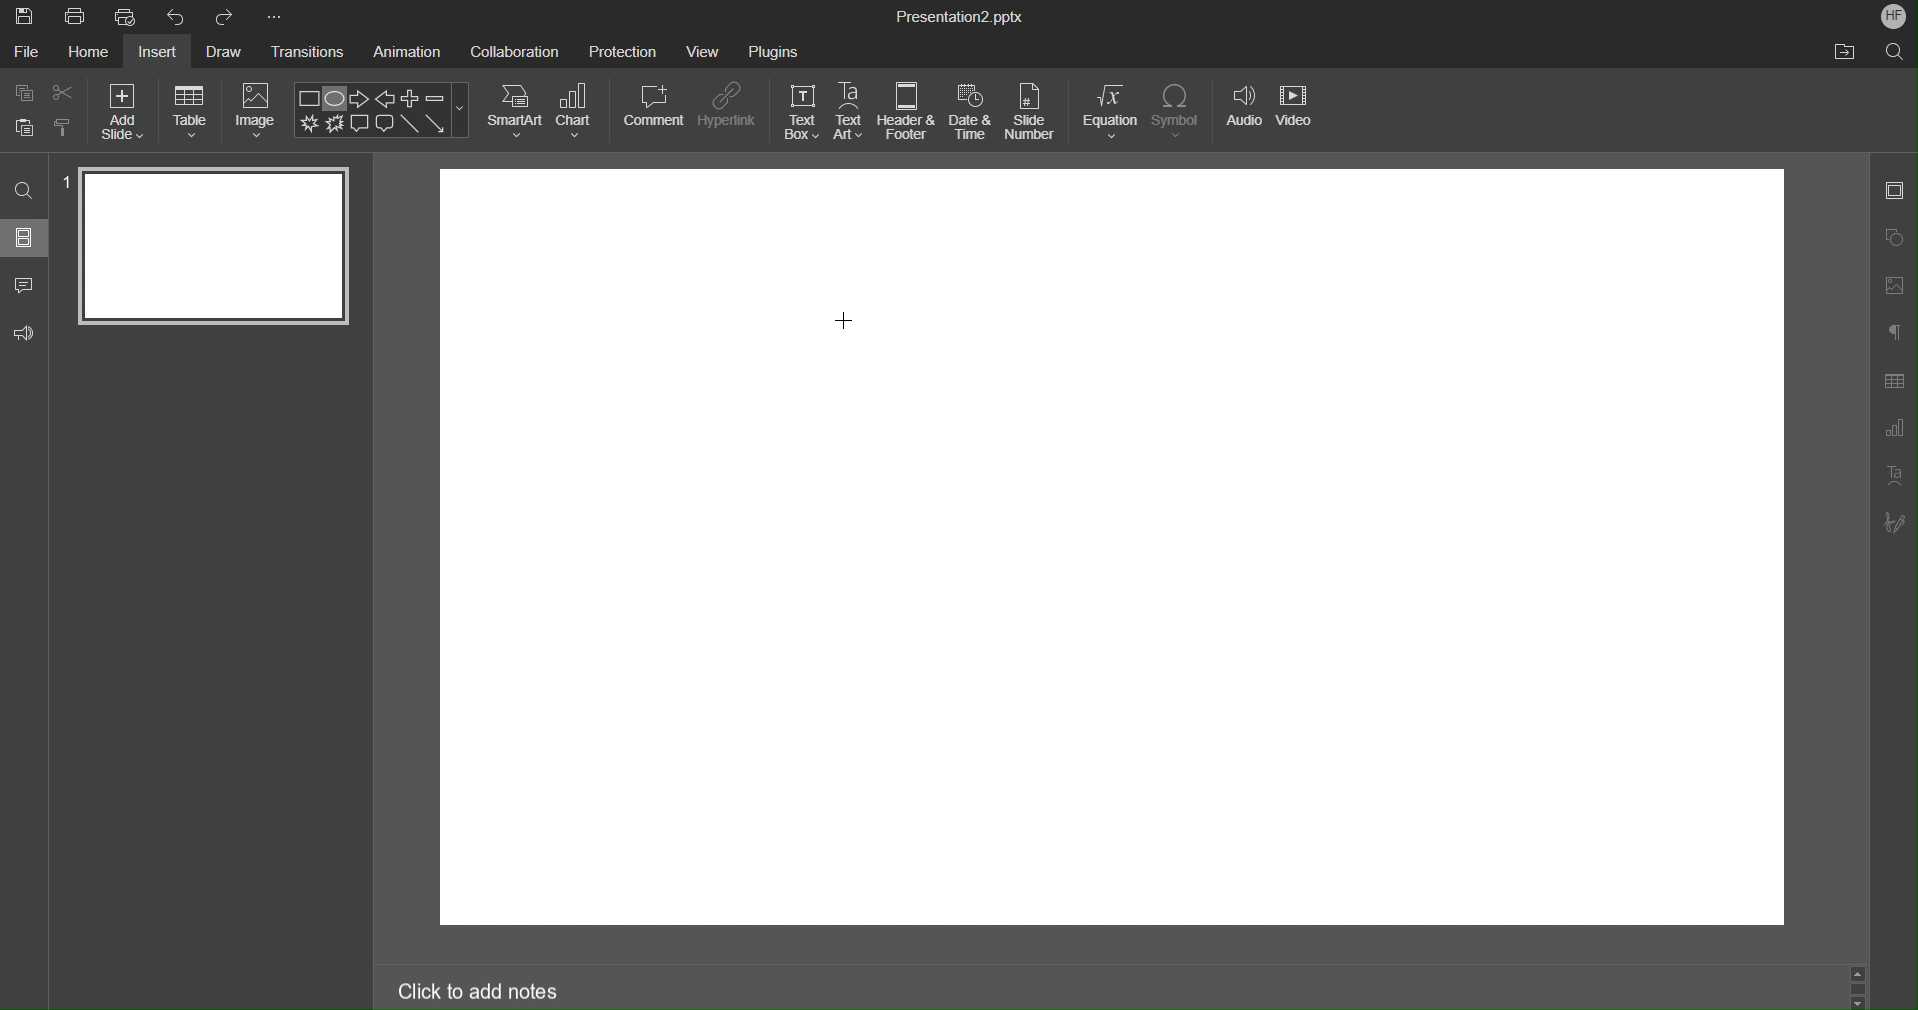 The width and height of the screenshot is (1918, 1010). What do you see at coordinates (1896, 283) in the screenshot?
I see `Image Settings` at bounding box center [1896, 283].